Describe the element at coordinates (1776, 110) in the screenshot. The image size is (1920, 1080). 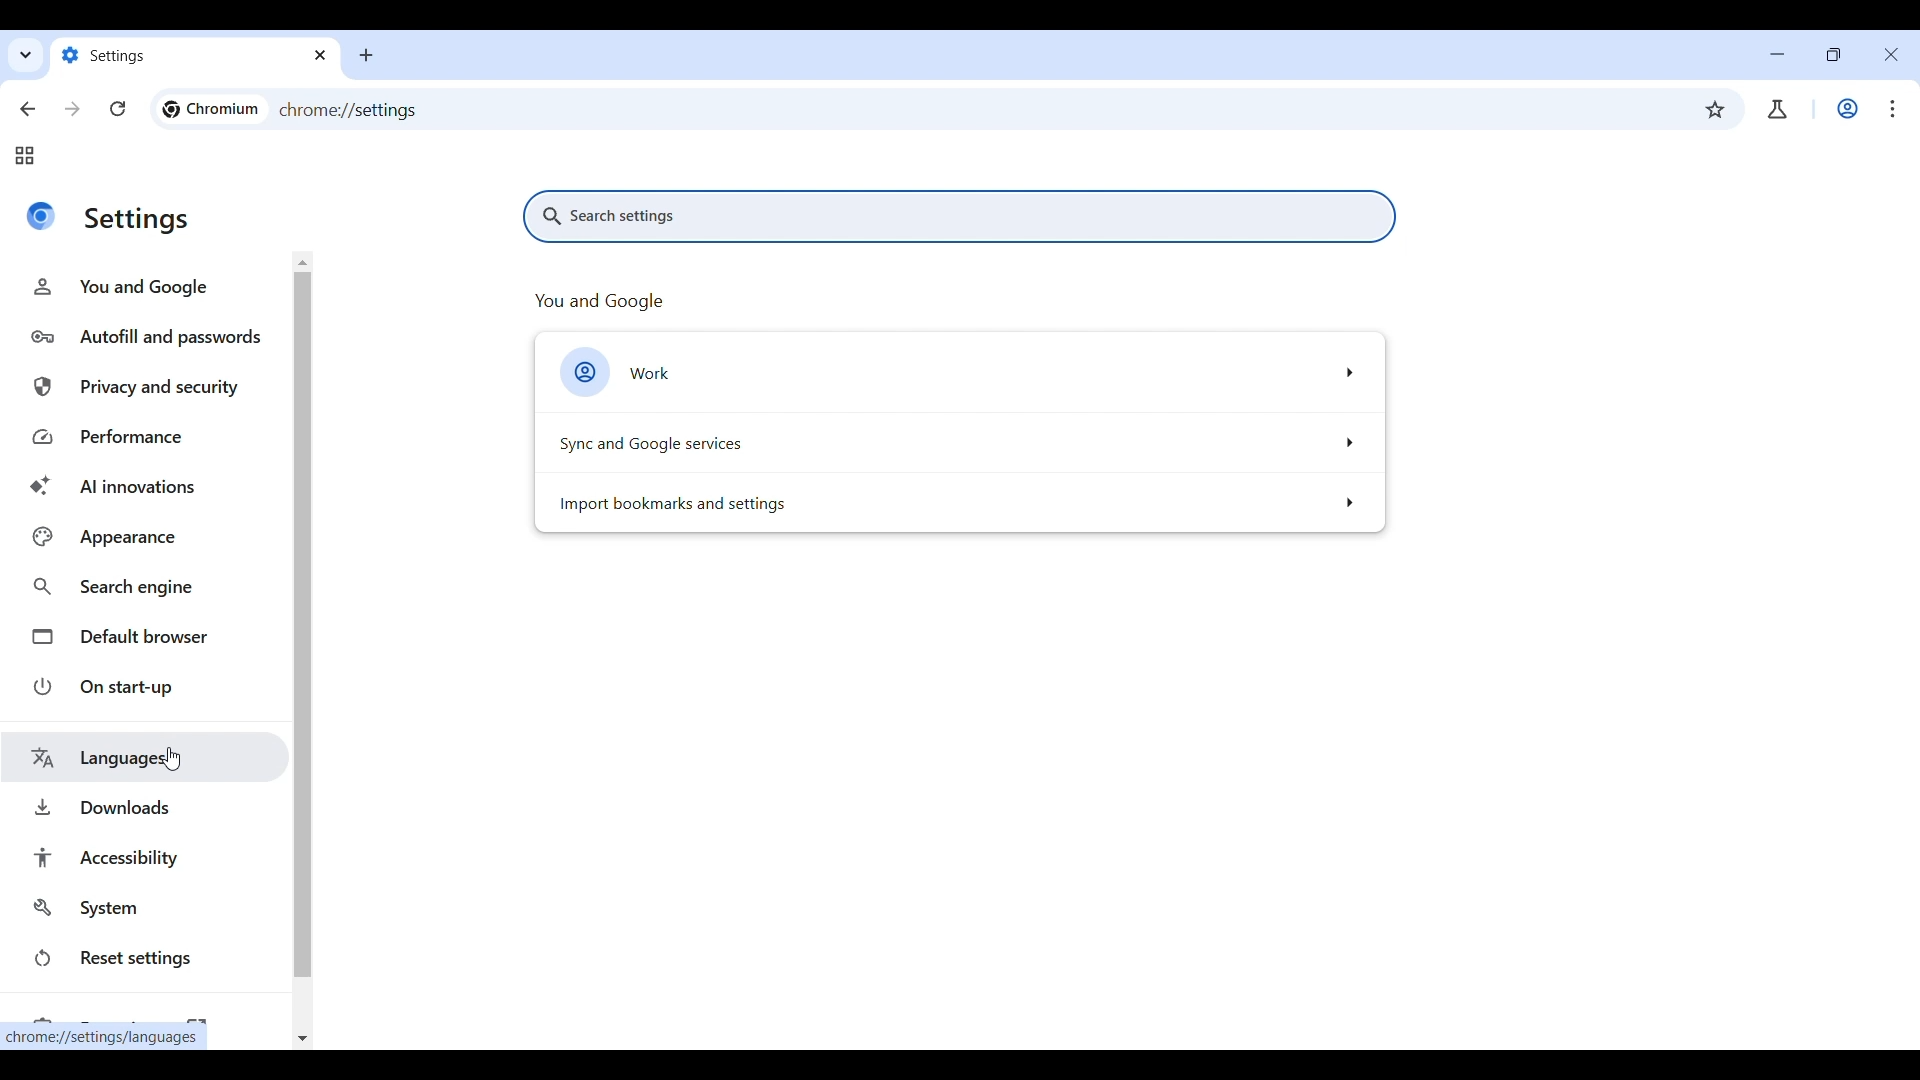
I see `account/user profile` at that location.